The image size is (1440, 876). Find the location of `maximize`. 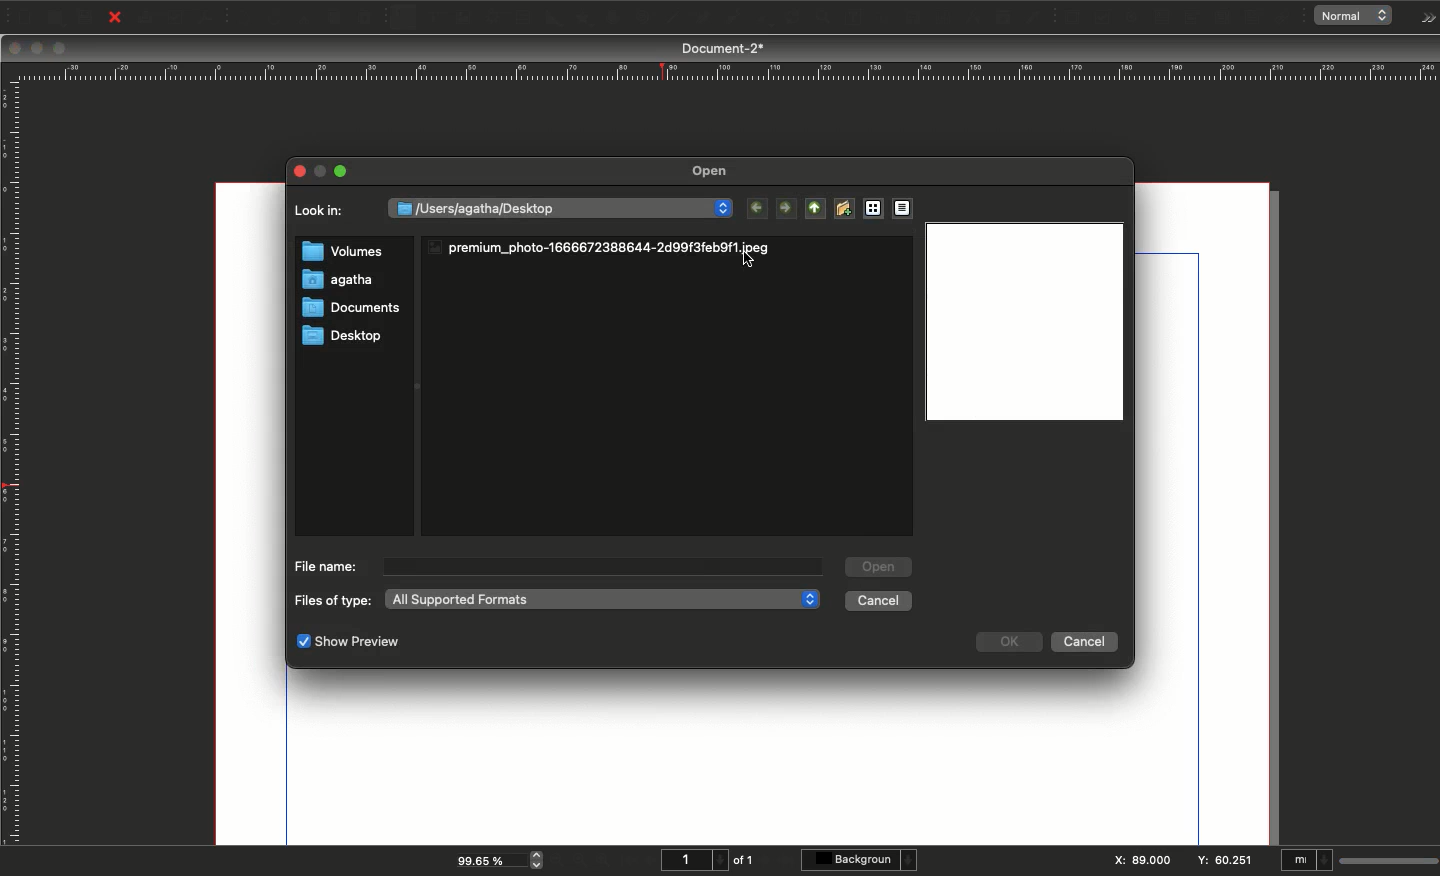

maximize is located at coordinates (325, 171).